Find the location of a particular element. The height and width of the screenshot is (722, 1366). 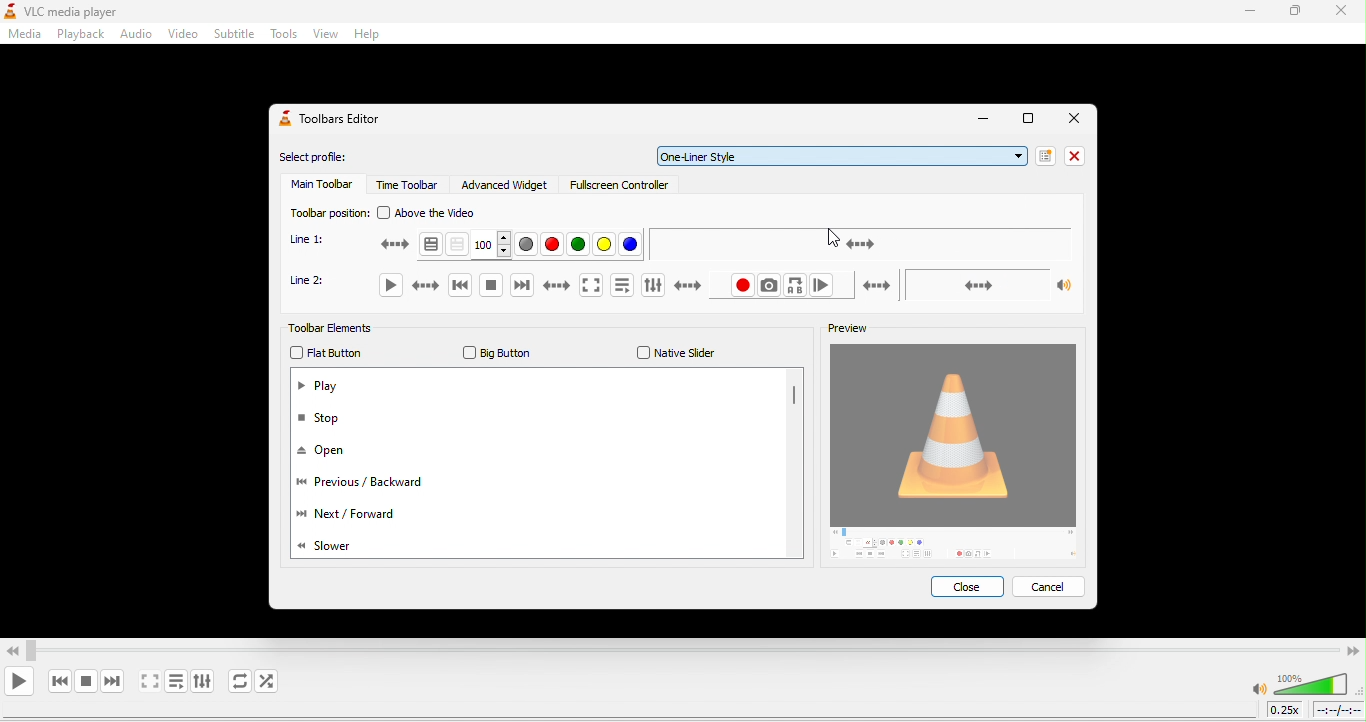

frame by frame is located at coordinates (823, 284).